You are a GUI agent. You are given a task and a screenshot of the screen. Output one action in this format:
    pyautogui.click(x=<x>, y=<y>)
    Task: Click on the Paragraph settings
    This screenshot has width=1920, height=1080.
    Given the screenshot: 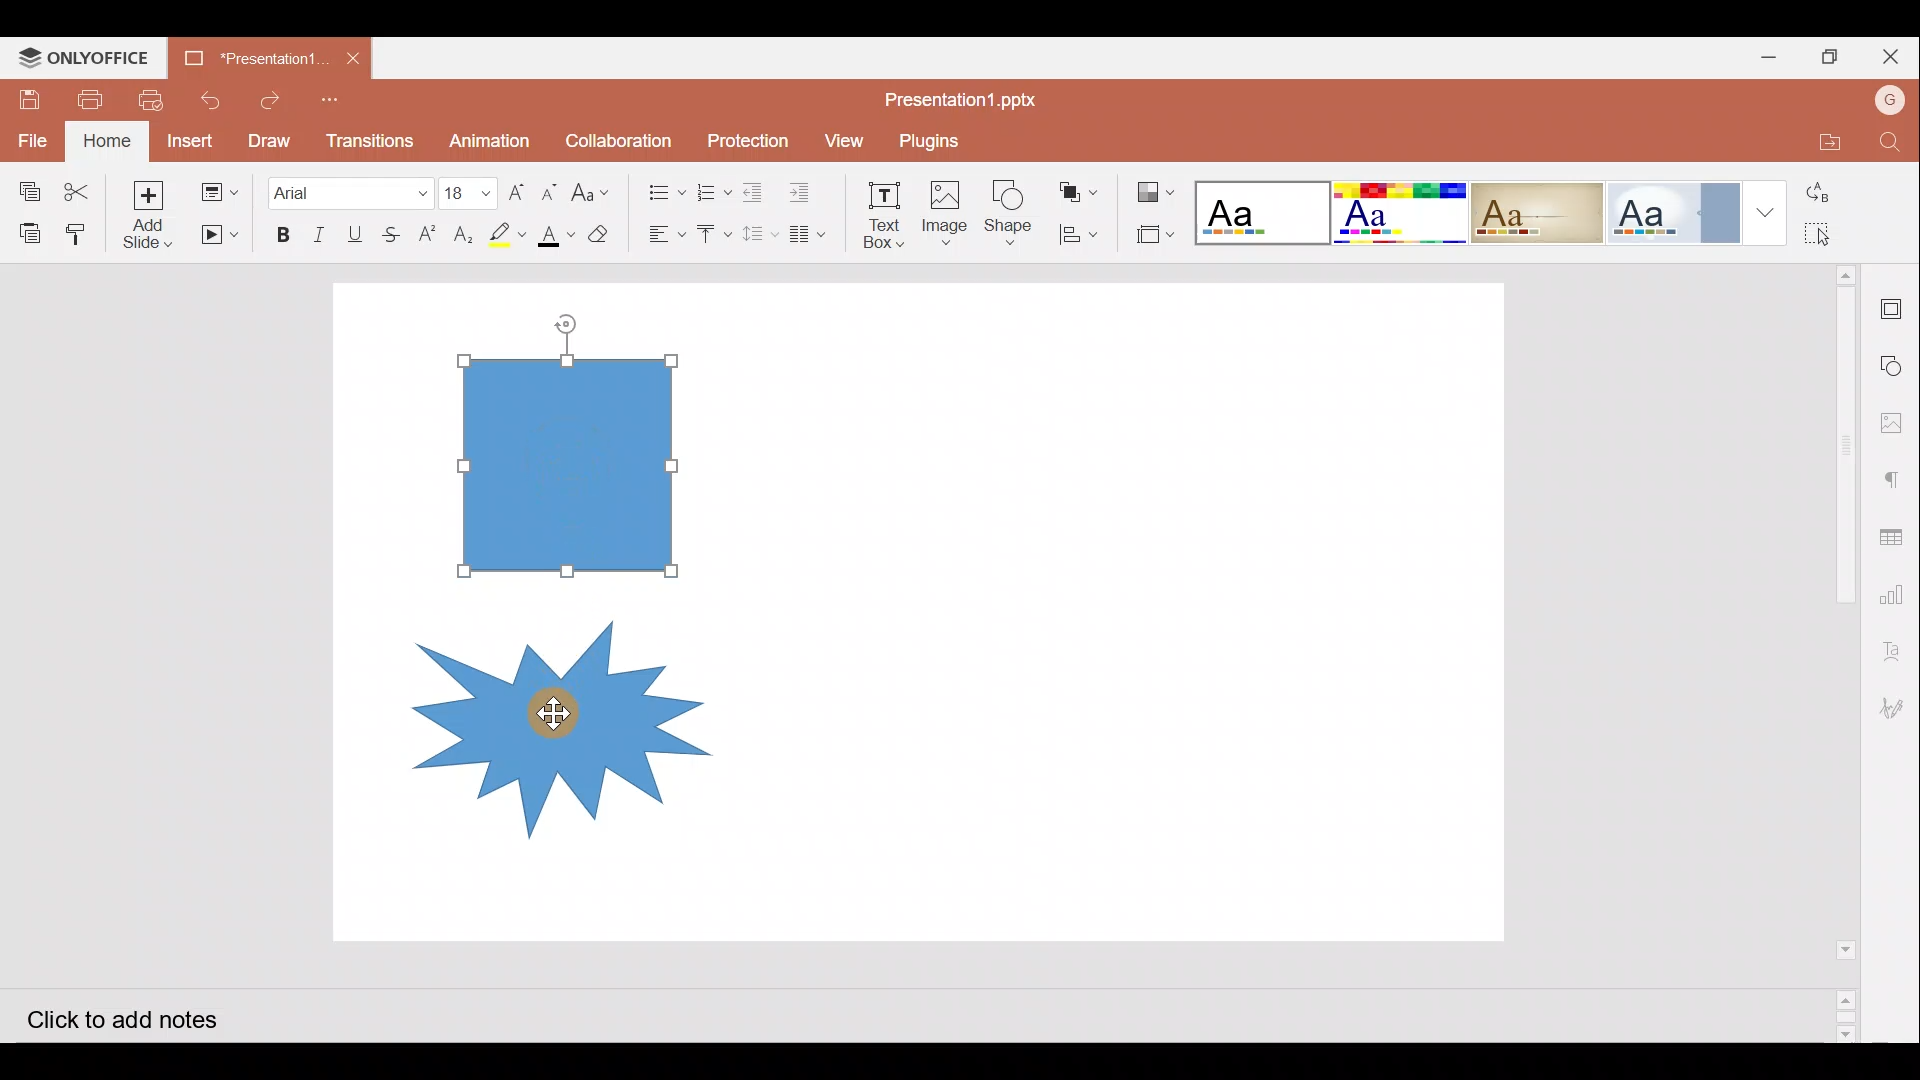 What is the action you would take?
    pyautogui.click(x=1896, y=475)
    